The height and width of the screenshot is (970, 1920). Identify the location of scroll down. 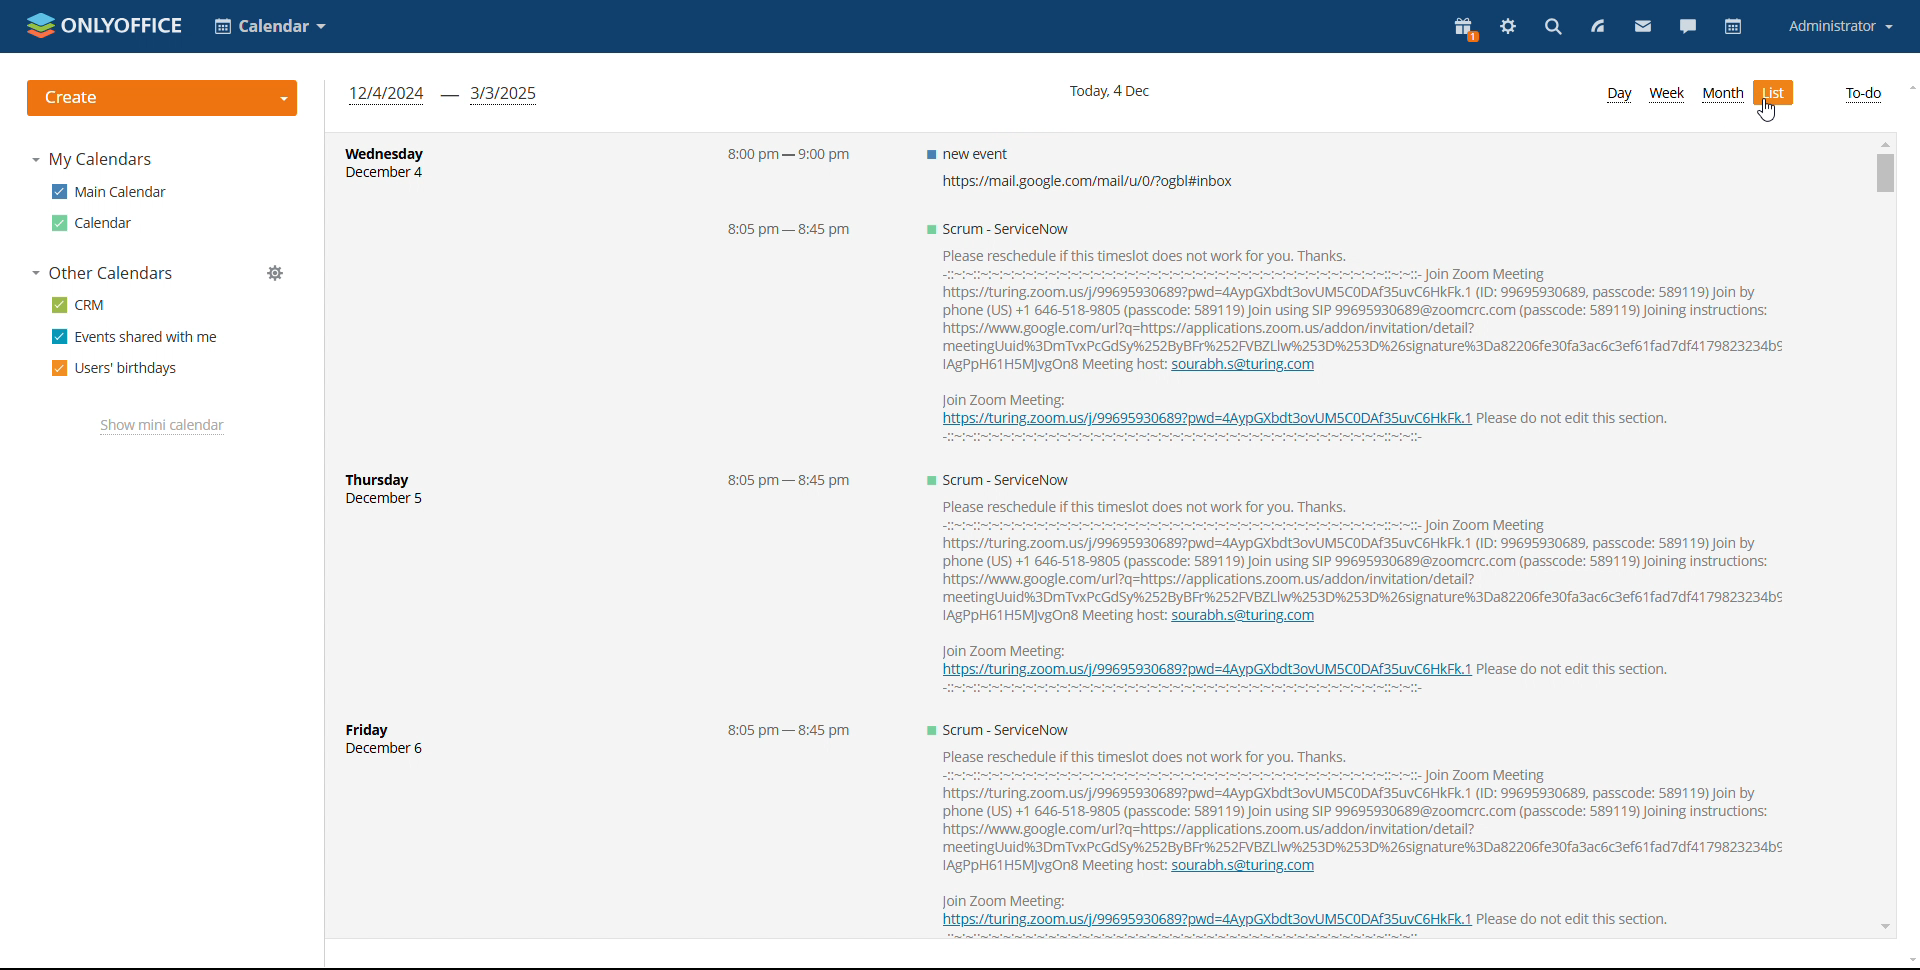
(1884, 929).